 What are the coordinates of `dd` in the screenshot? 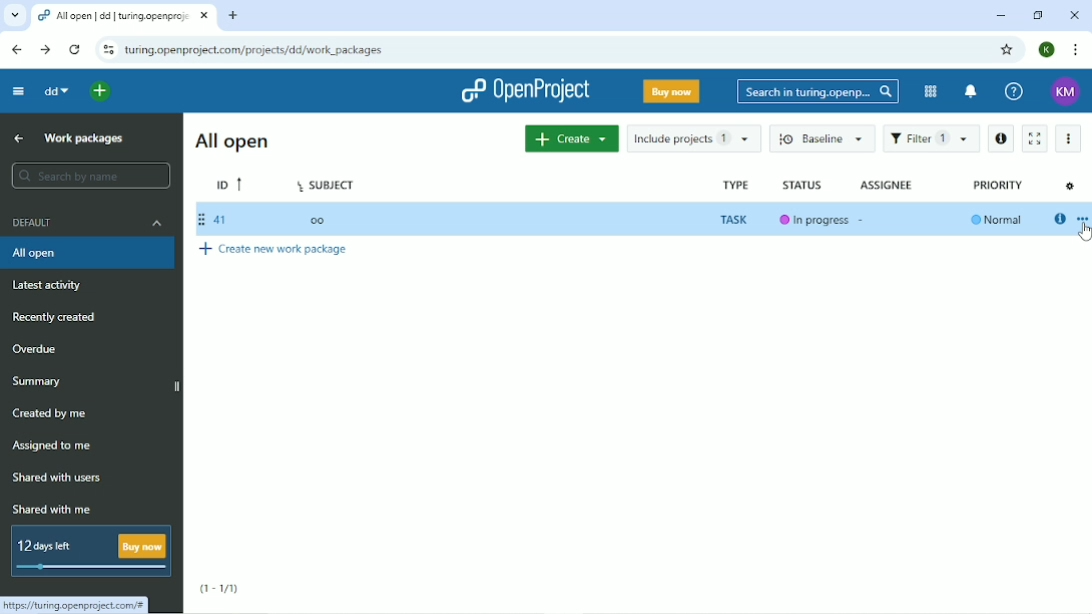 It's located at (56, 91).